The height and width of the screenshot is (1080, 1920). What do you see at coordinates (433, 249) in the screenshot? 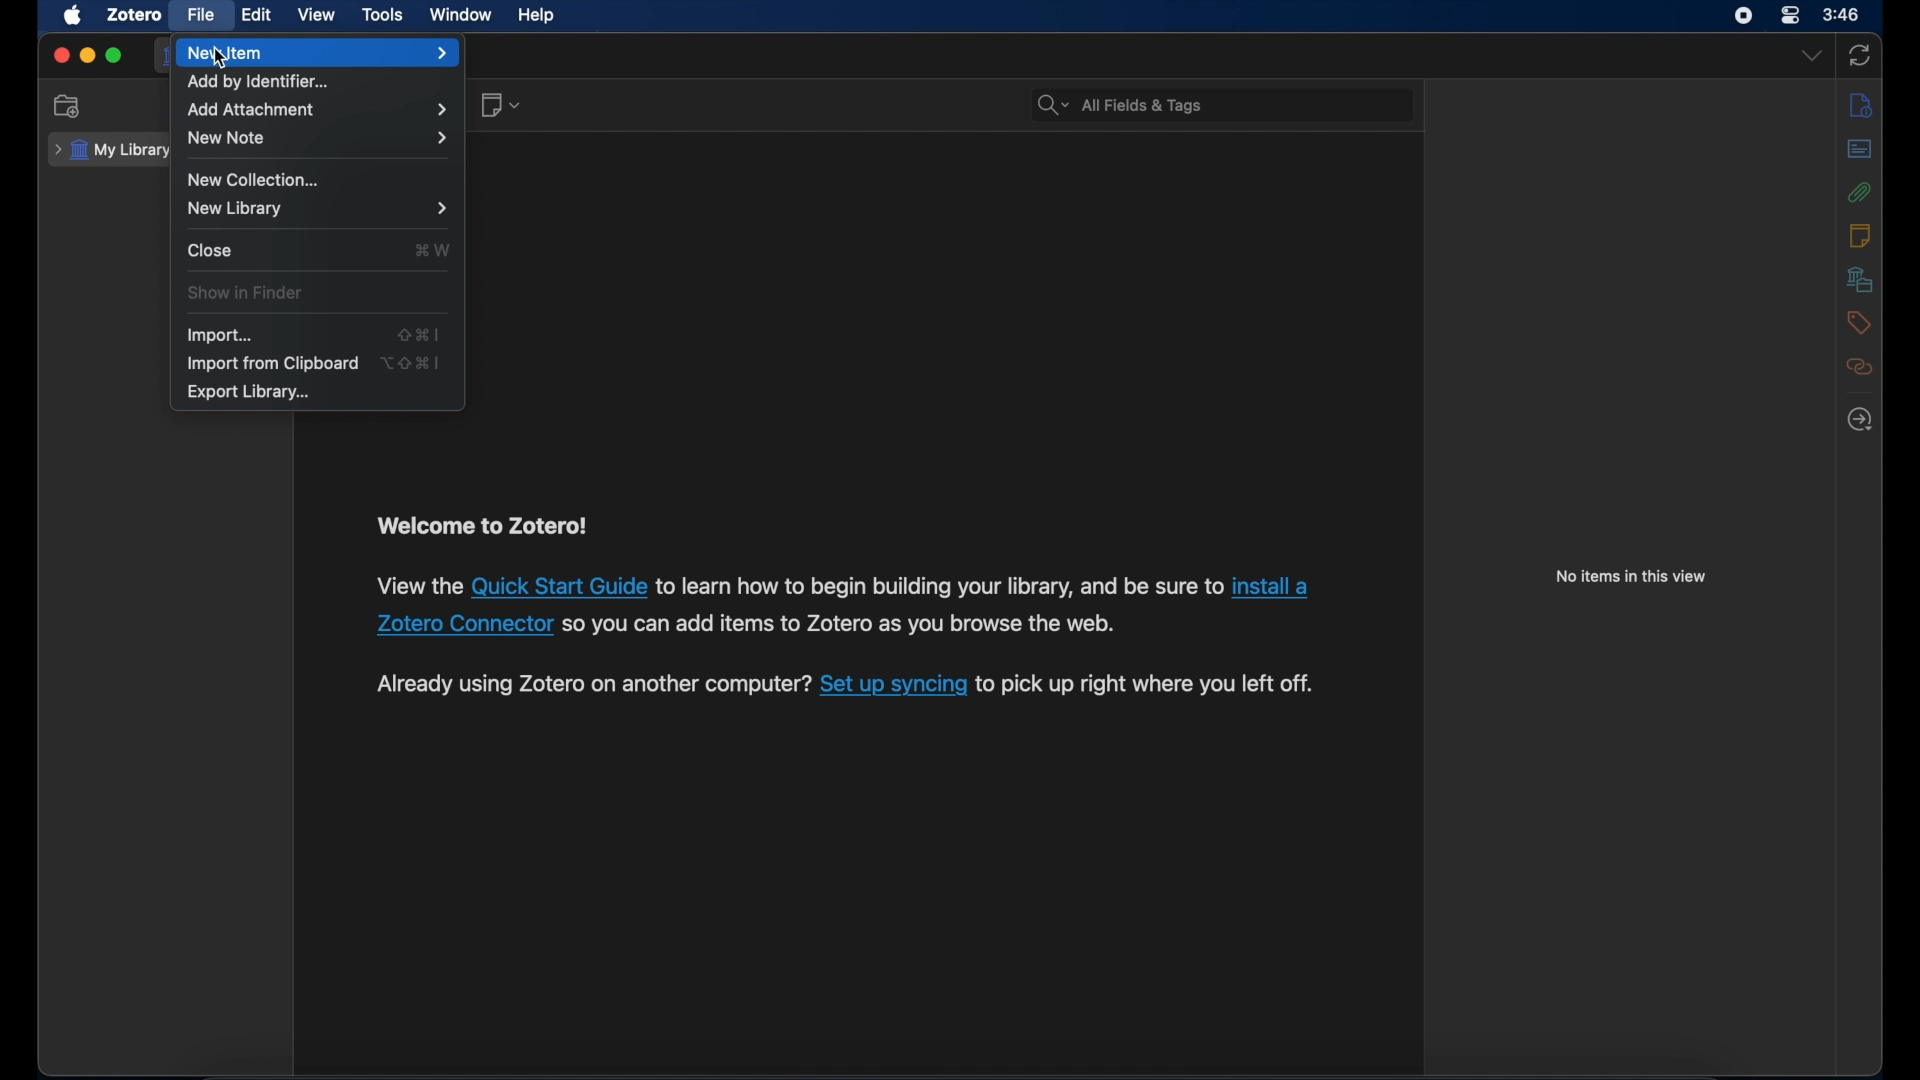
I see `shortcut` at bounding box center [433, 249].